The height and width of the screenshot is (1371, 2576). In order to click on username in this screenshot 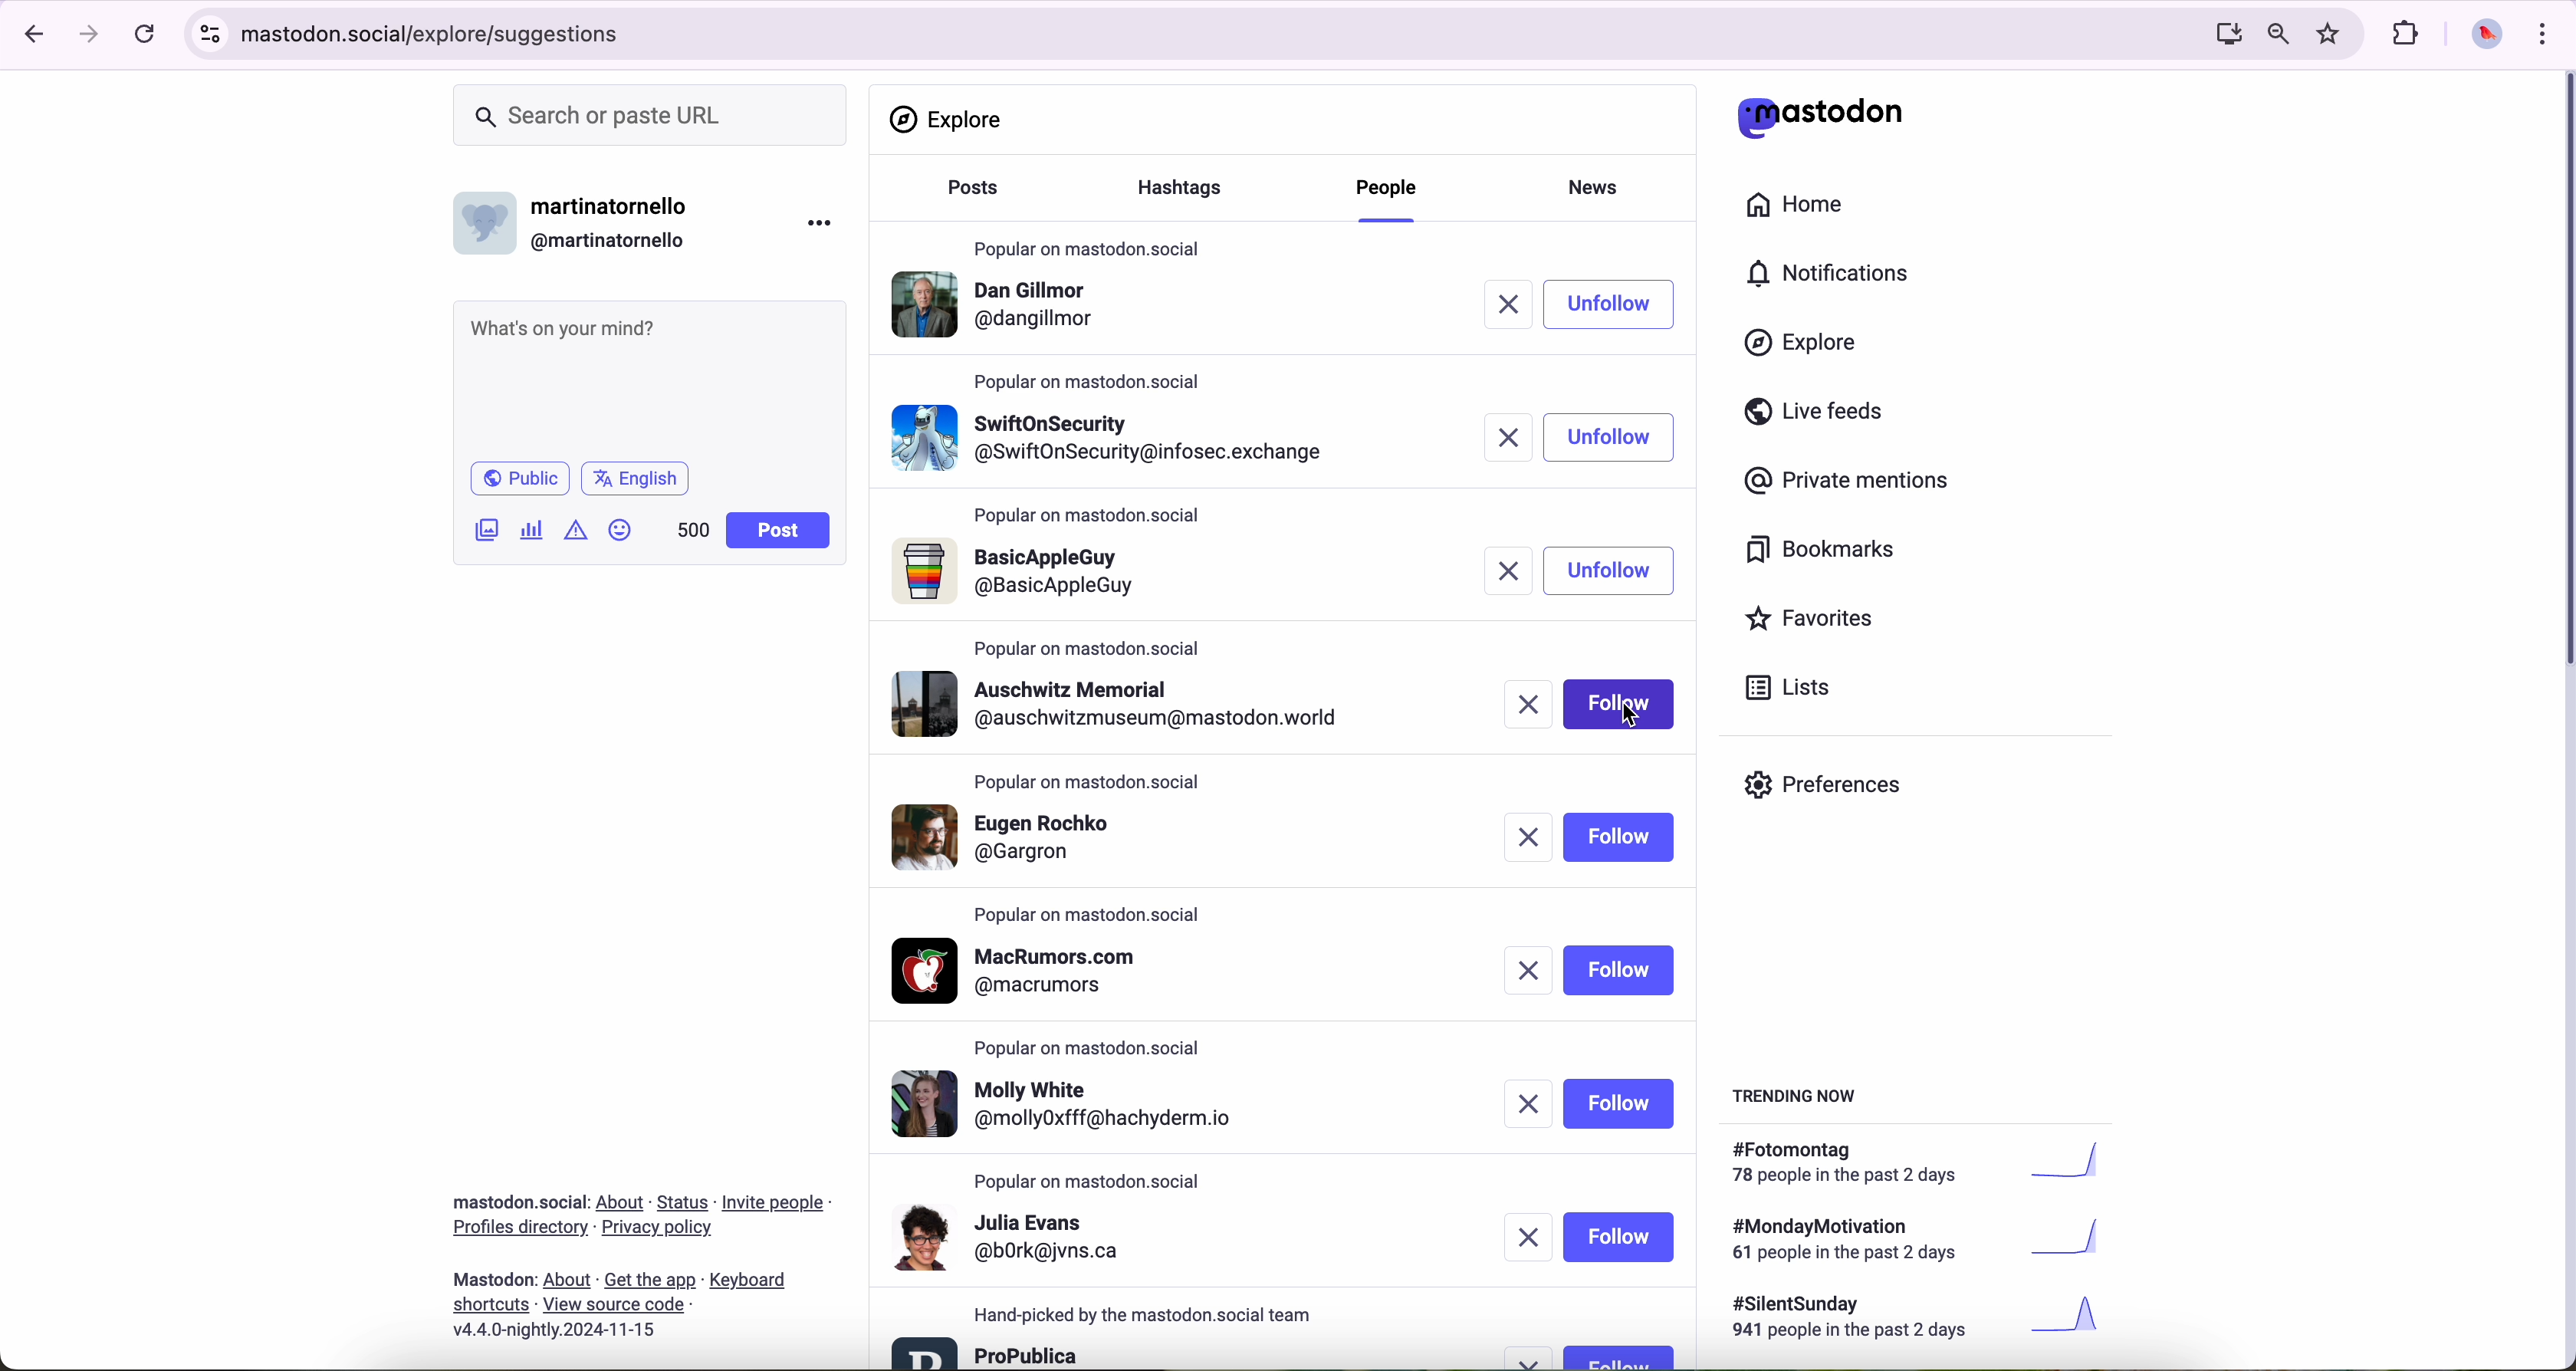, I will do `click(581, 218)`.